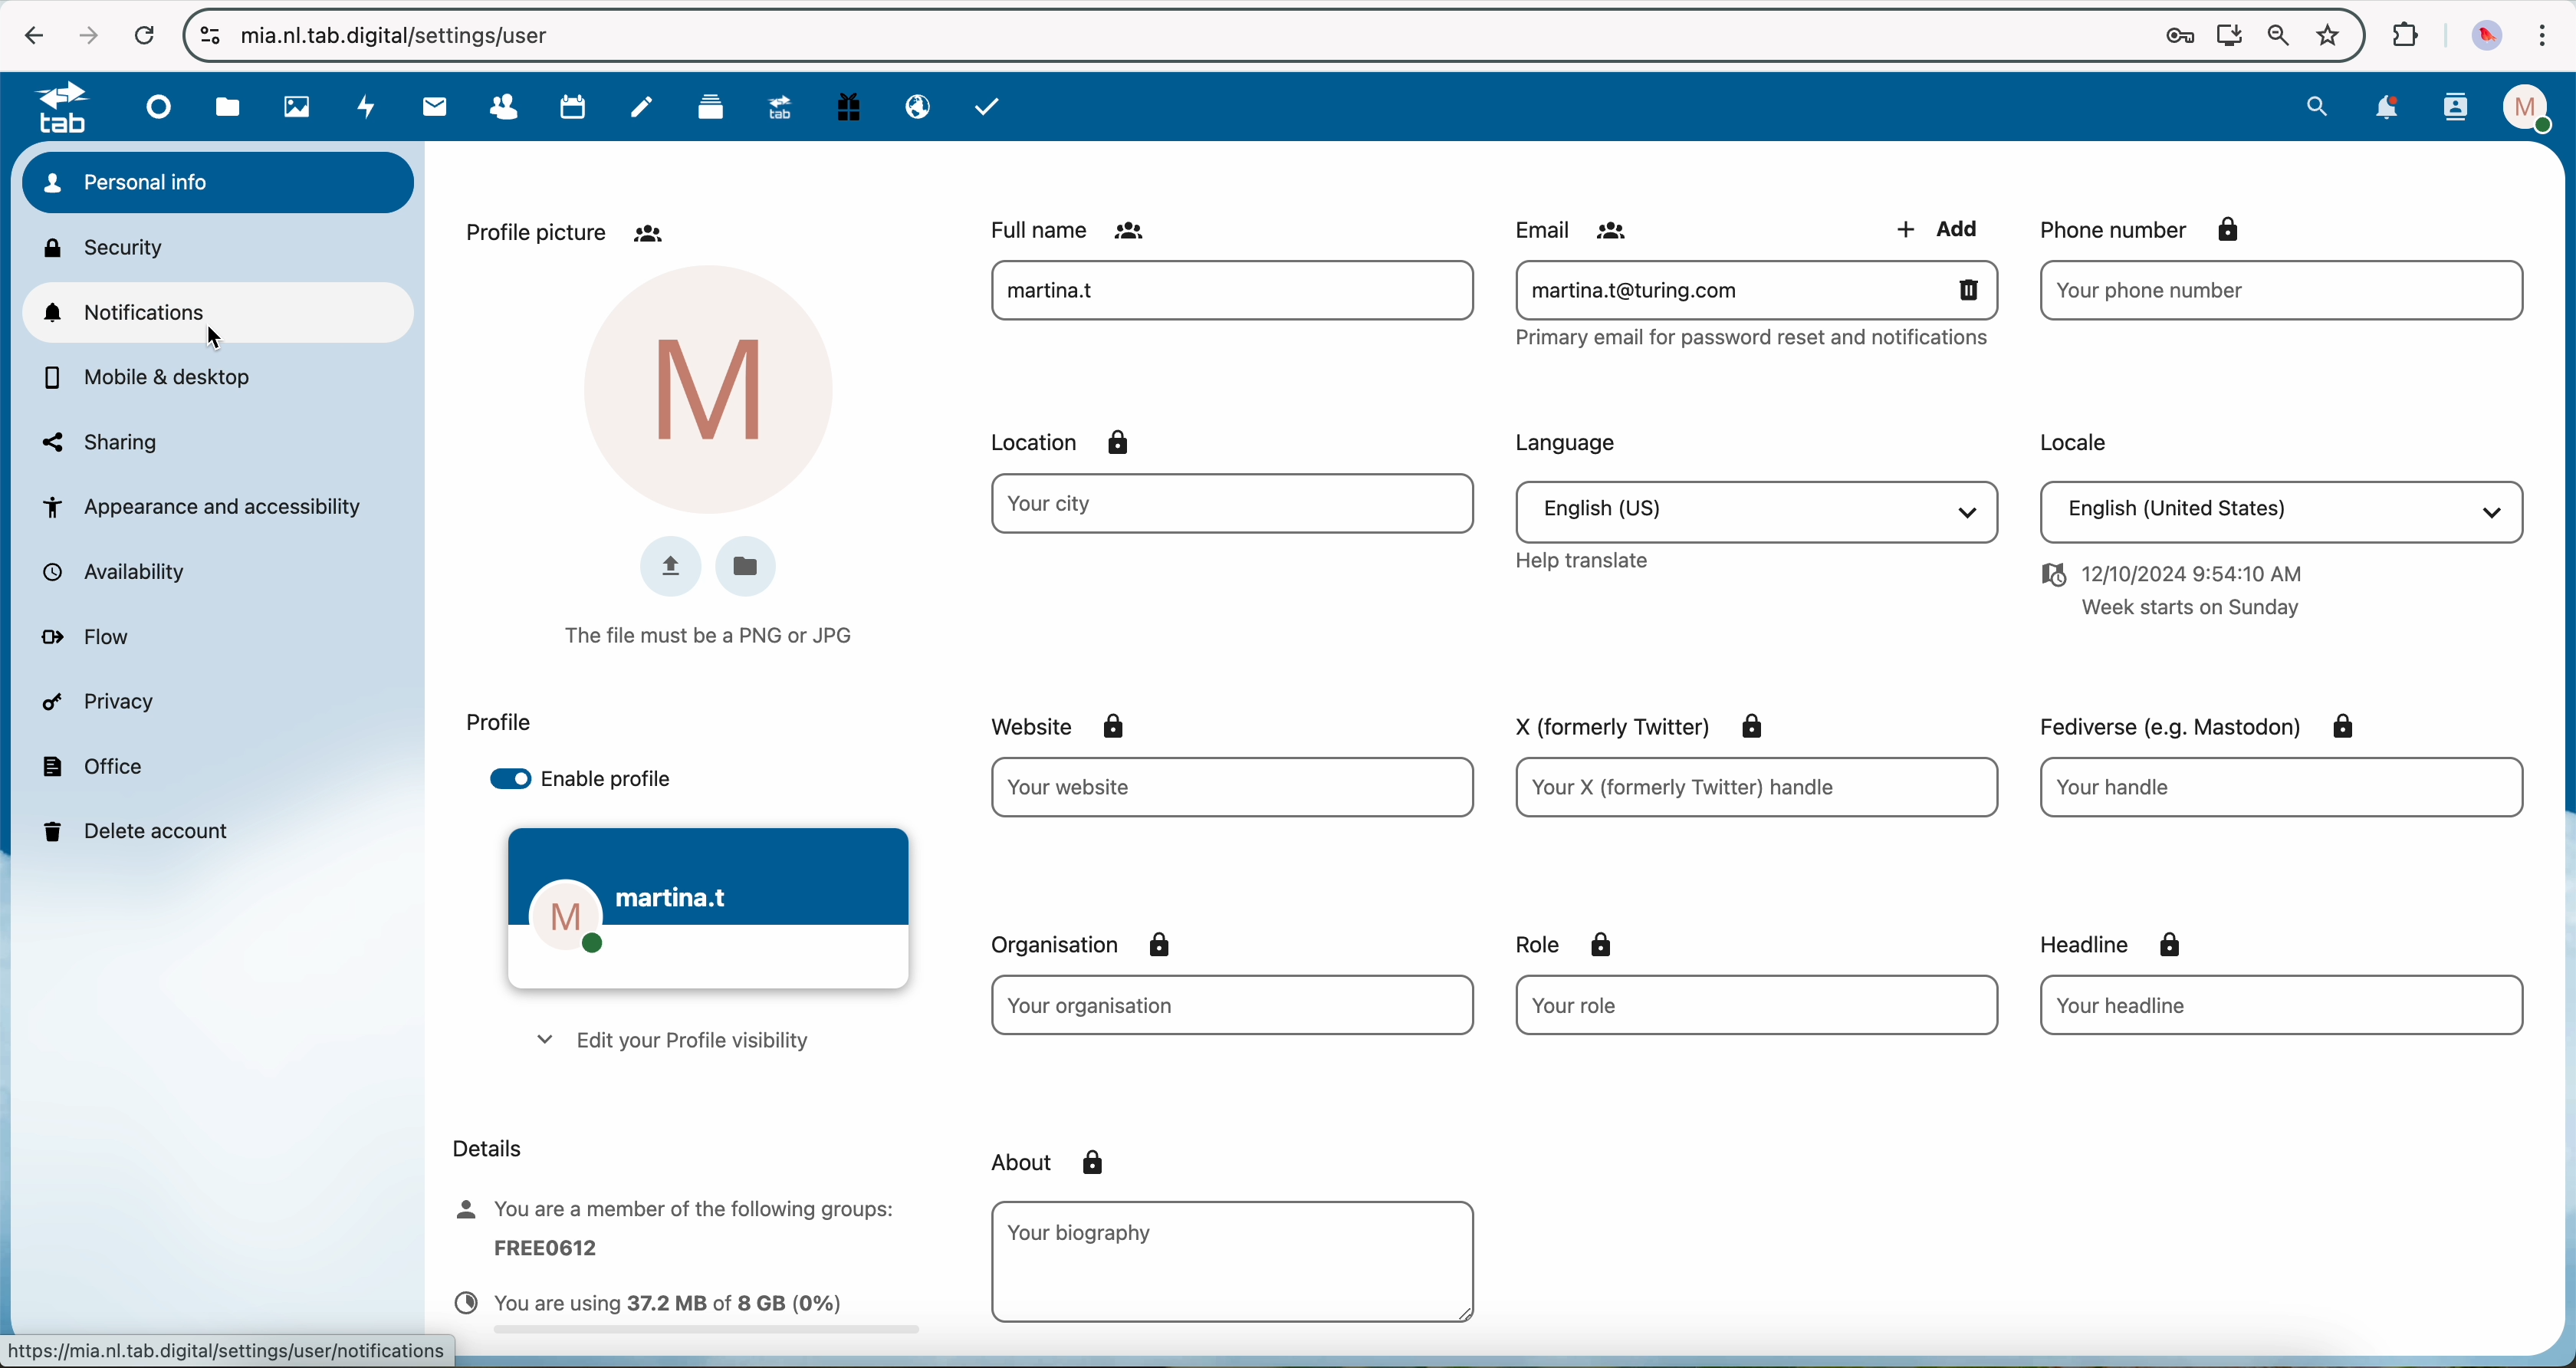 The width and height of the screenshot is (2576, 1368). What do you see at coordinates (2283, 292) in the screenshot?
I see `phone number` at bounding box center [2283, 292].